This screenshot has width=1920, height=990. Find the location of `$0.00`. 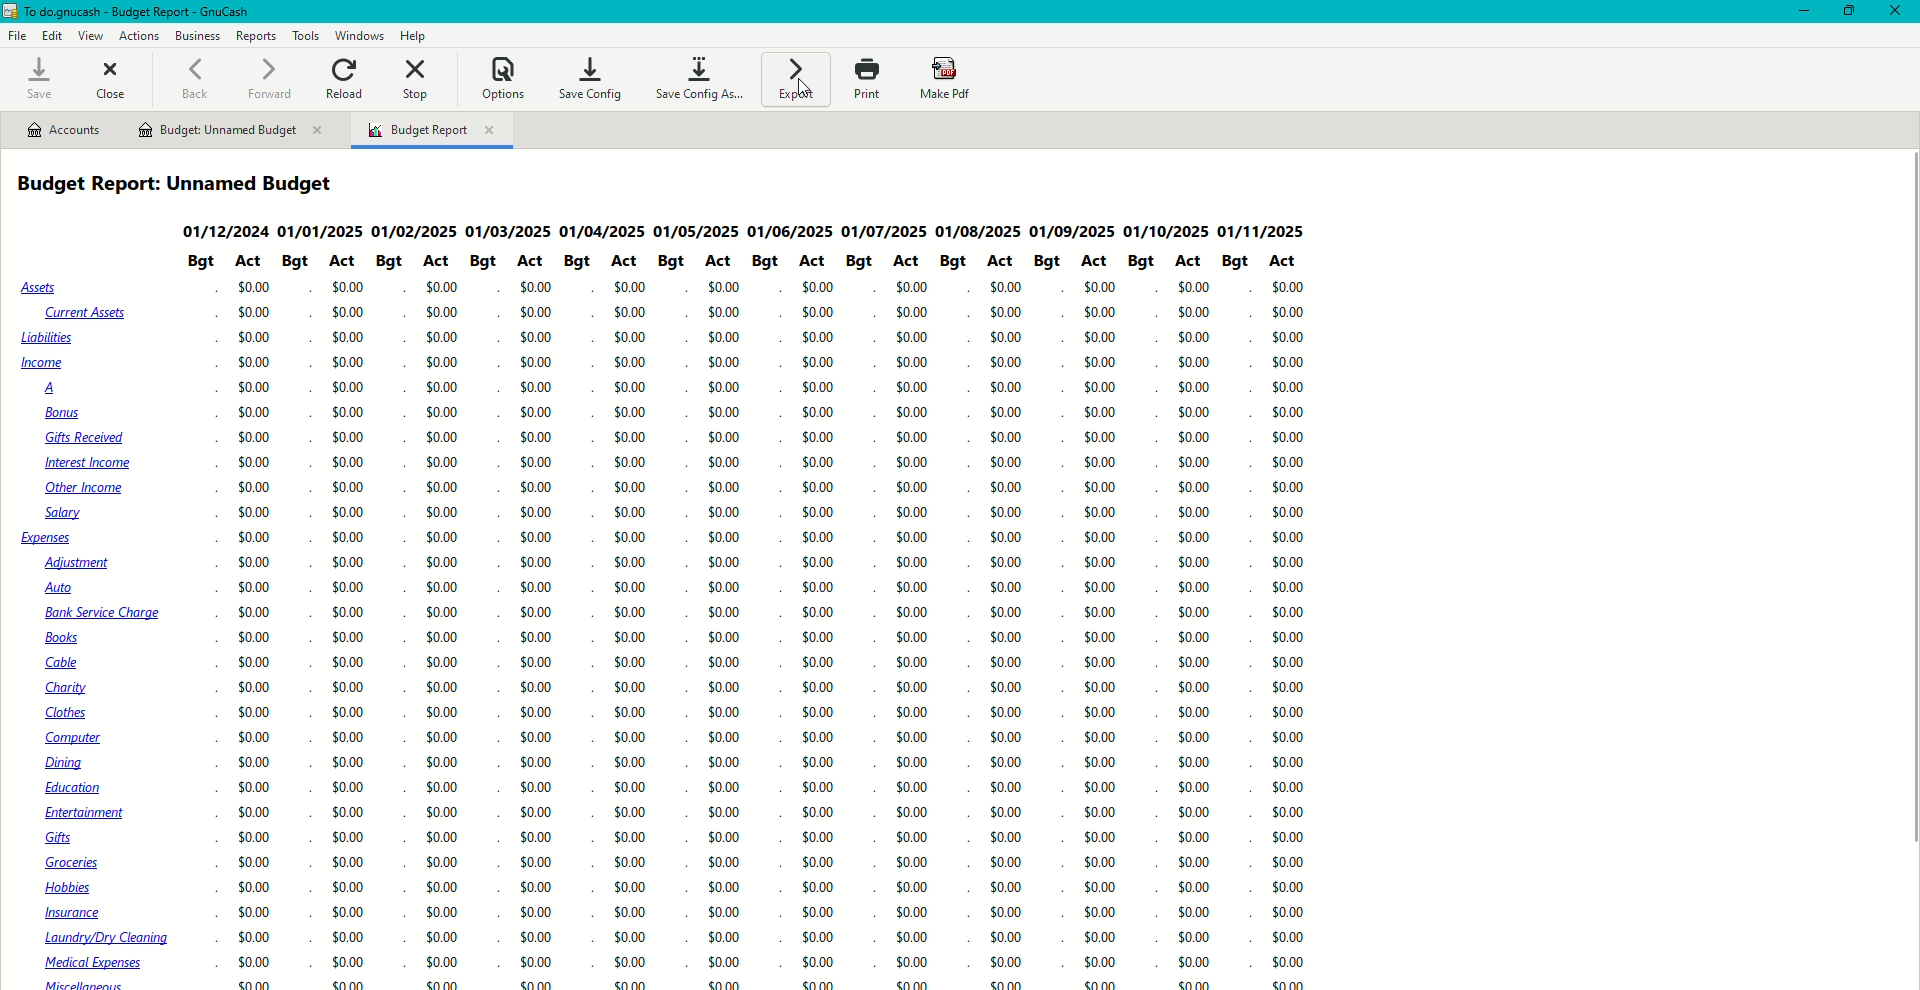

$0.00 is located at coordinates (537, 738).